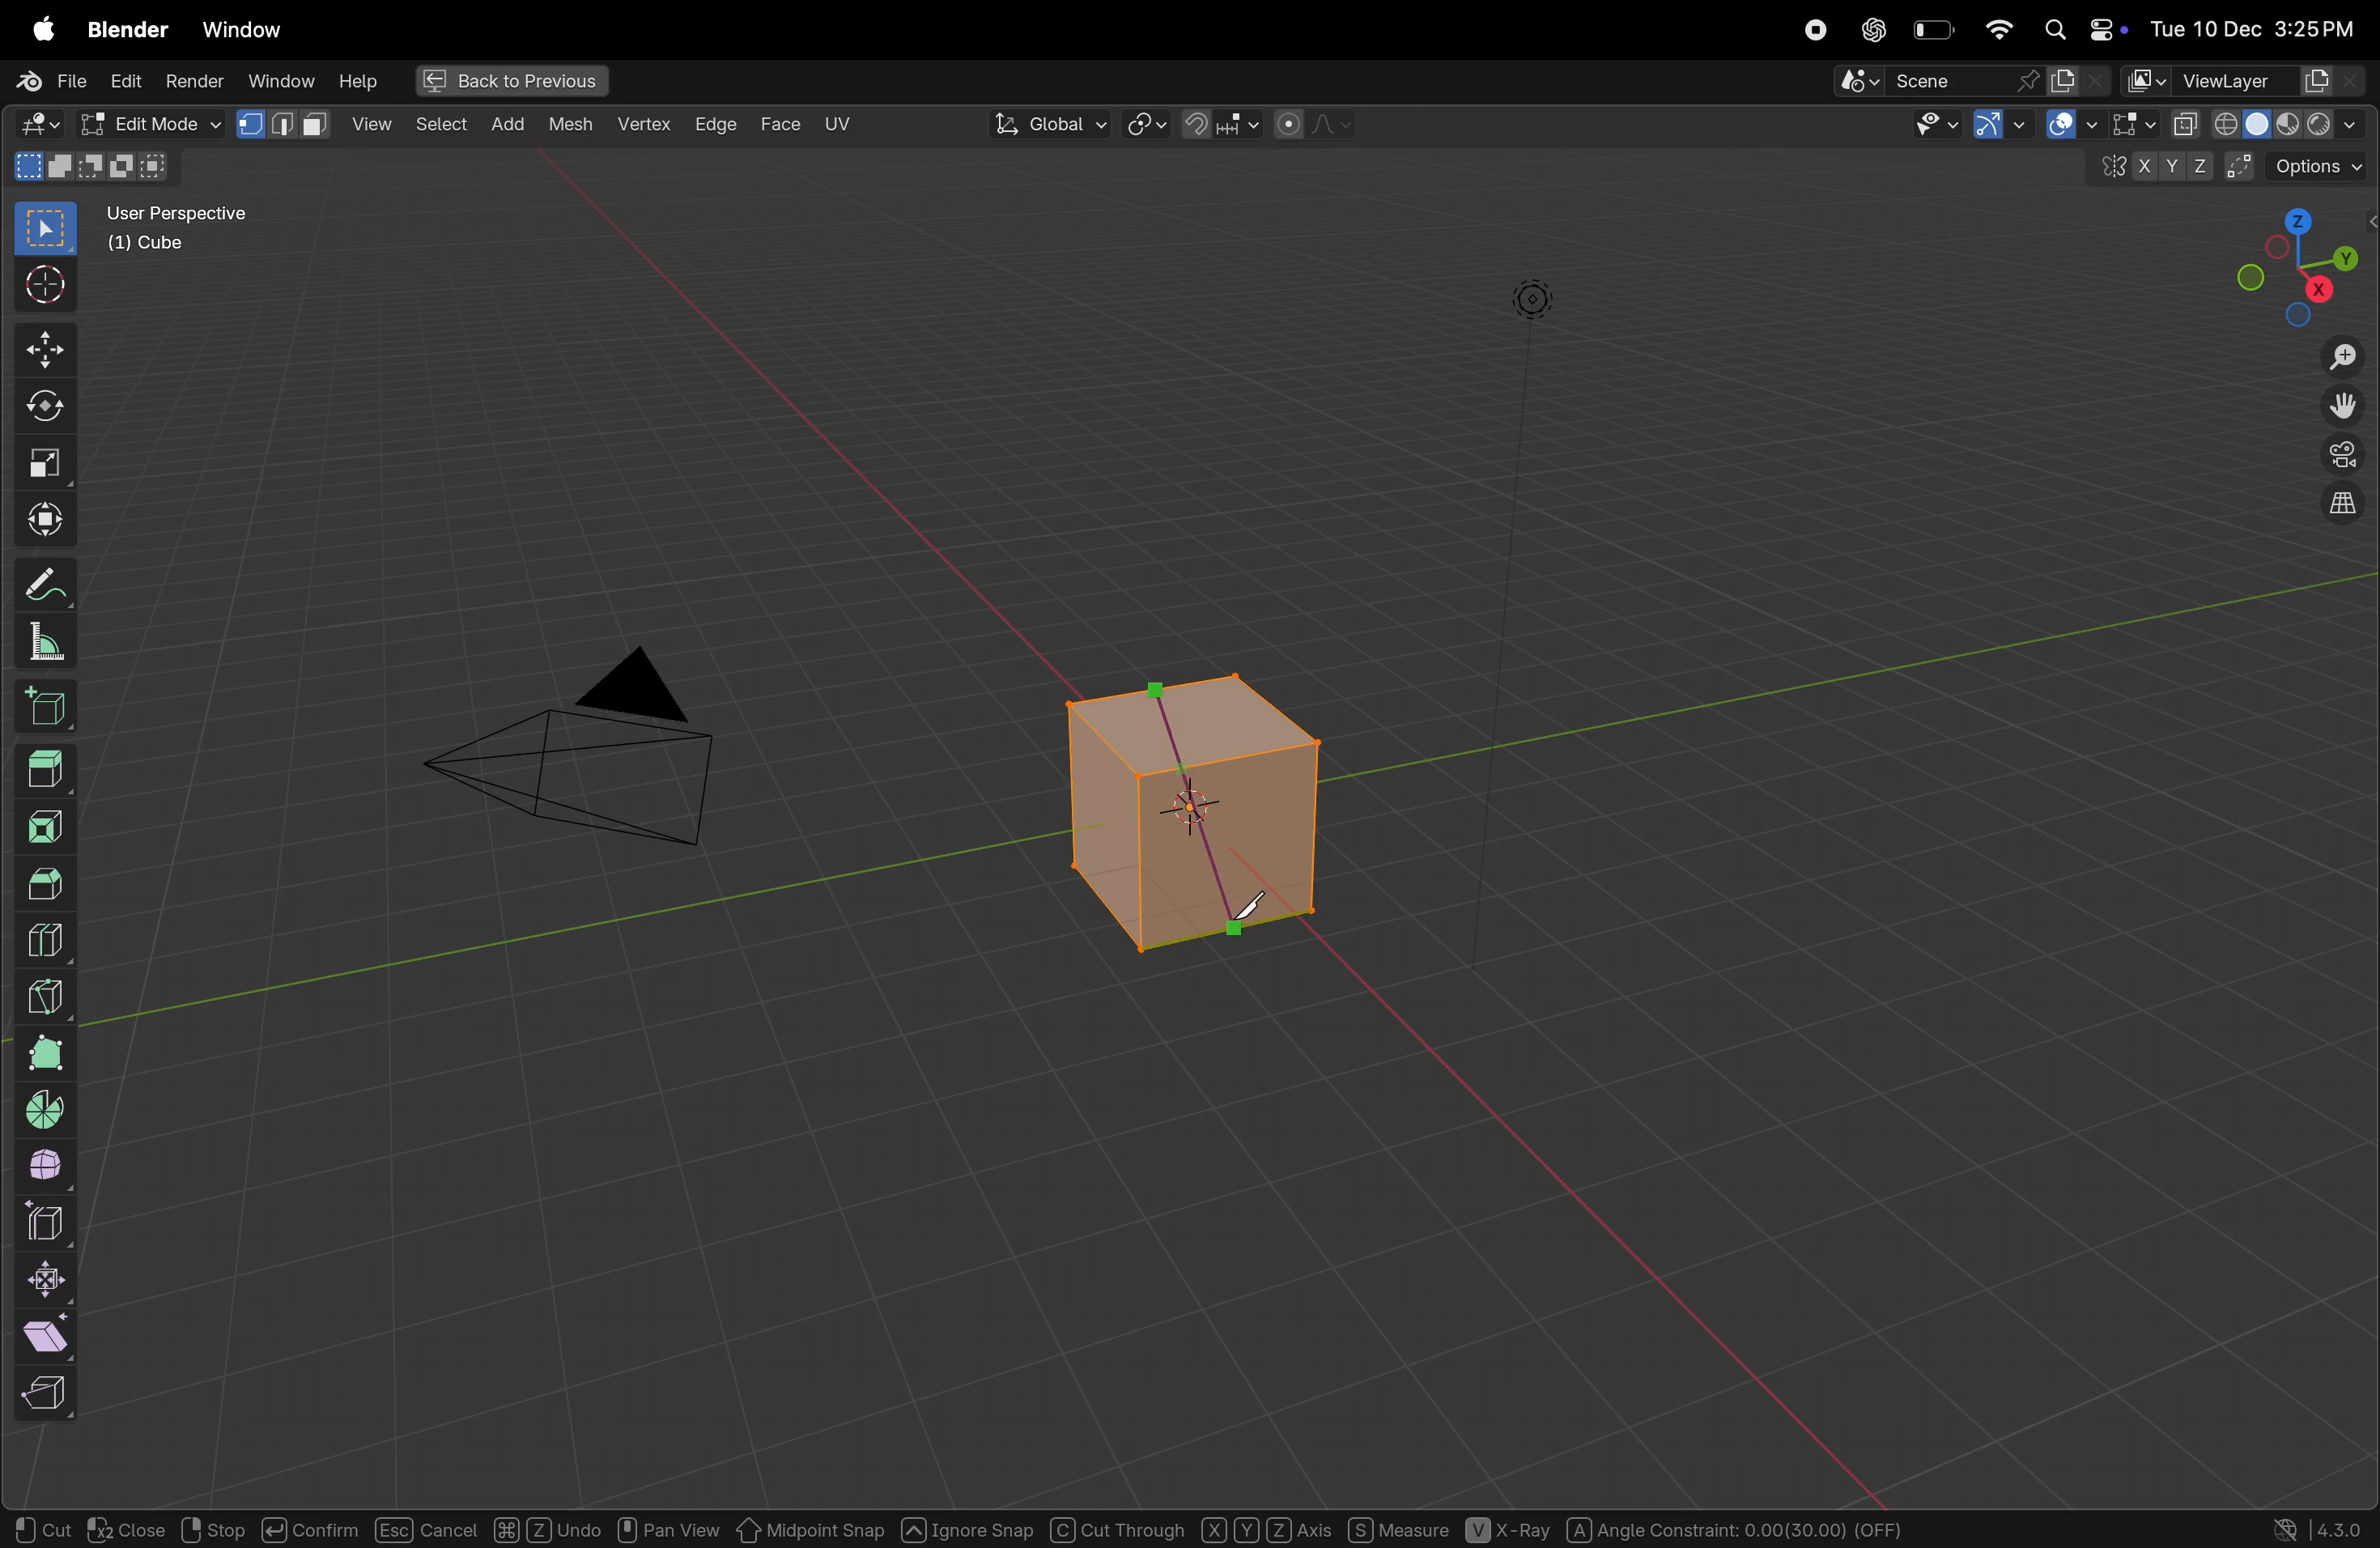 Image resolution: width=2380 pixels, height=1548 pixels. Describe the element at coordinates (1244, 922) in the screenshot. I see `knife` at that location.